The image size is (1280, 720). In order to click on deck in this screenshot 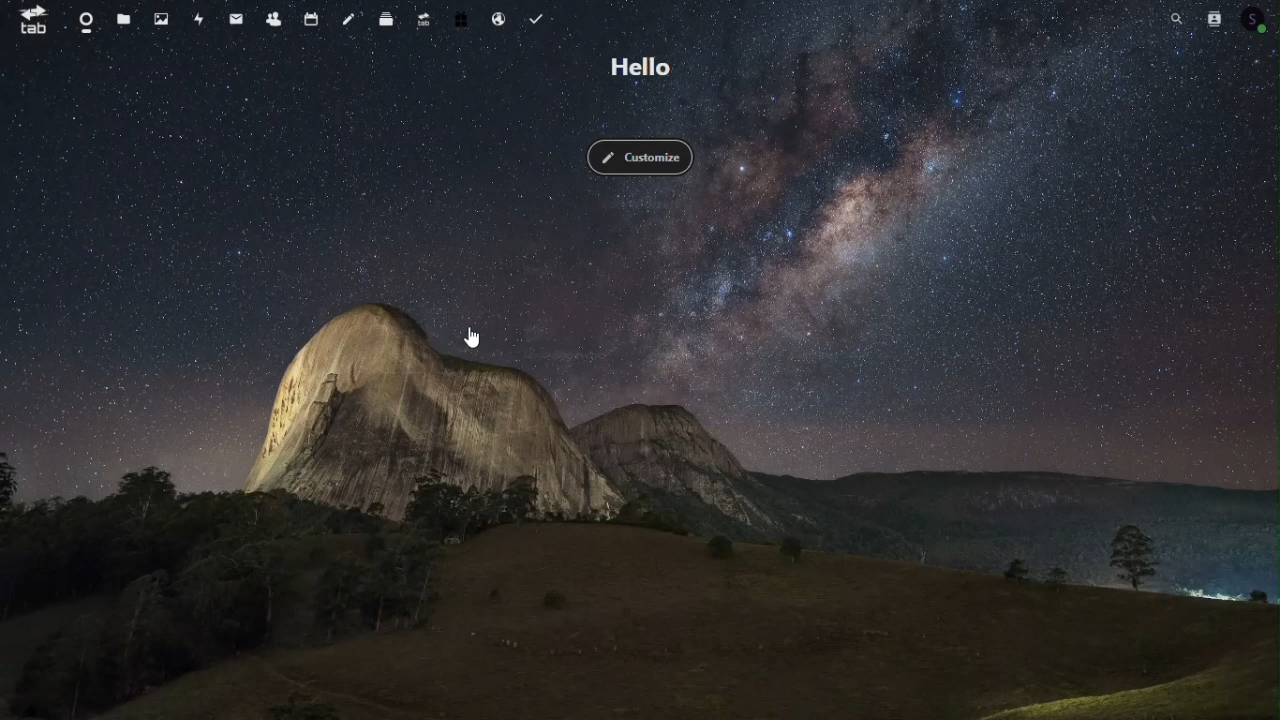, I will do `click(382, 19)`.